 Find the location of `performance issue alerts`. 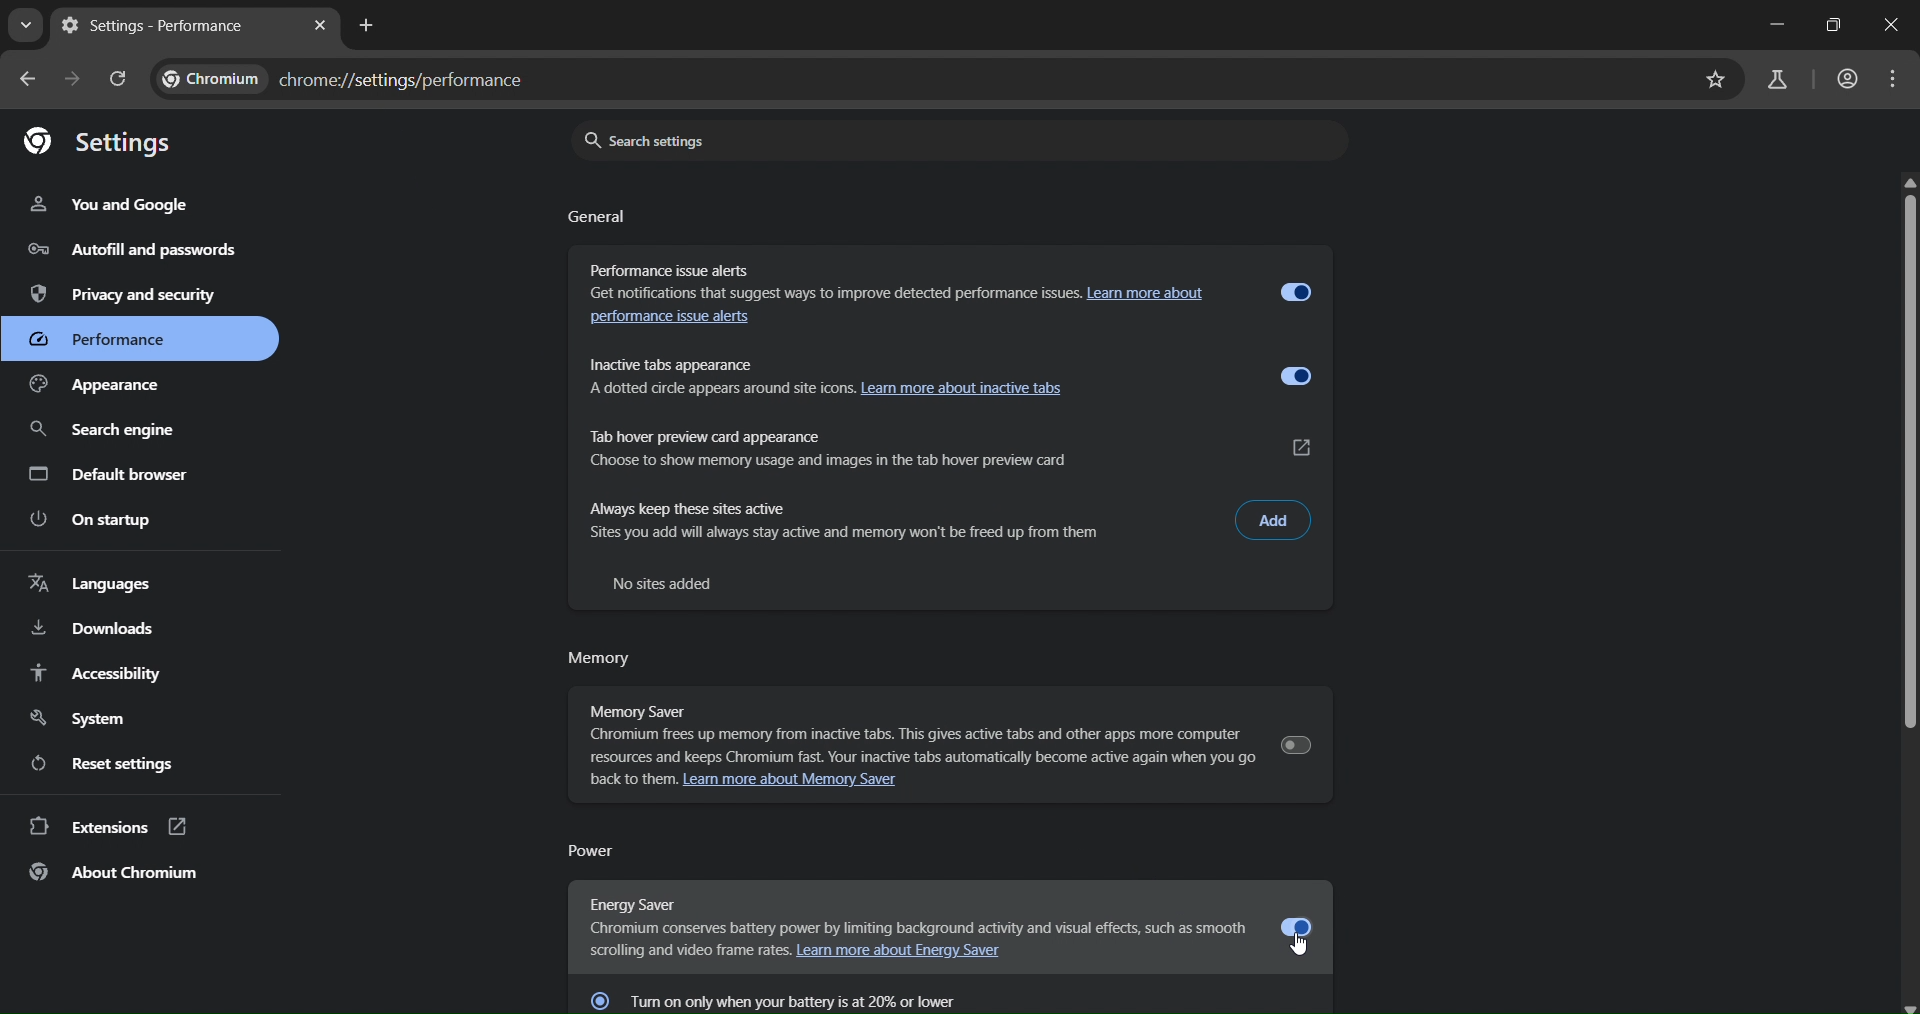

performance issue alerts is located at coordinates (890, 278).